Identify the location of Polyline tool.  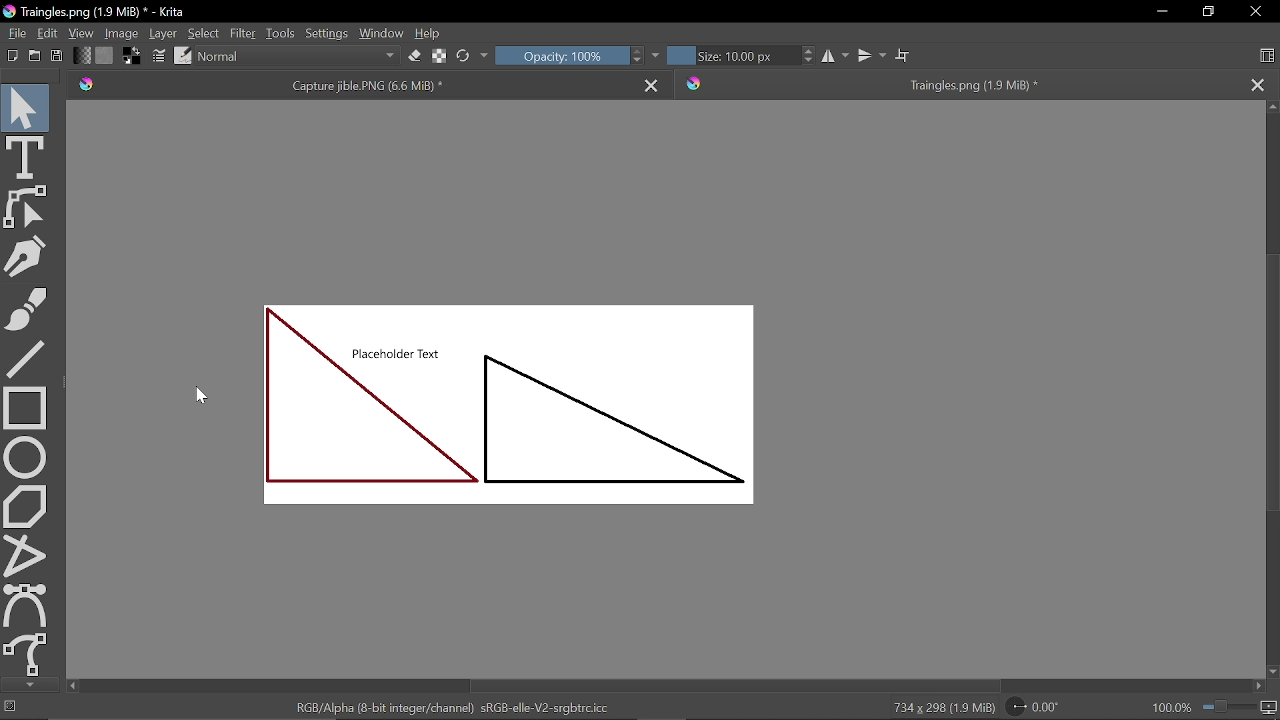
(26, 555).